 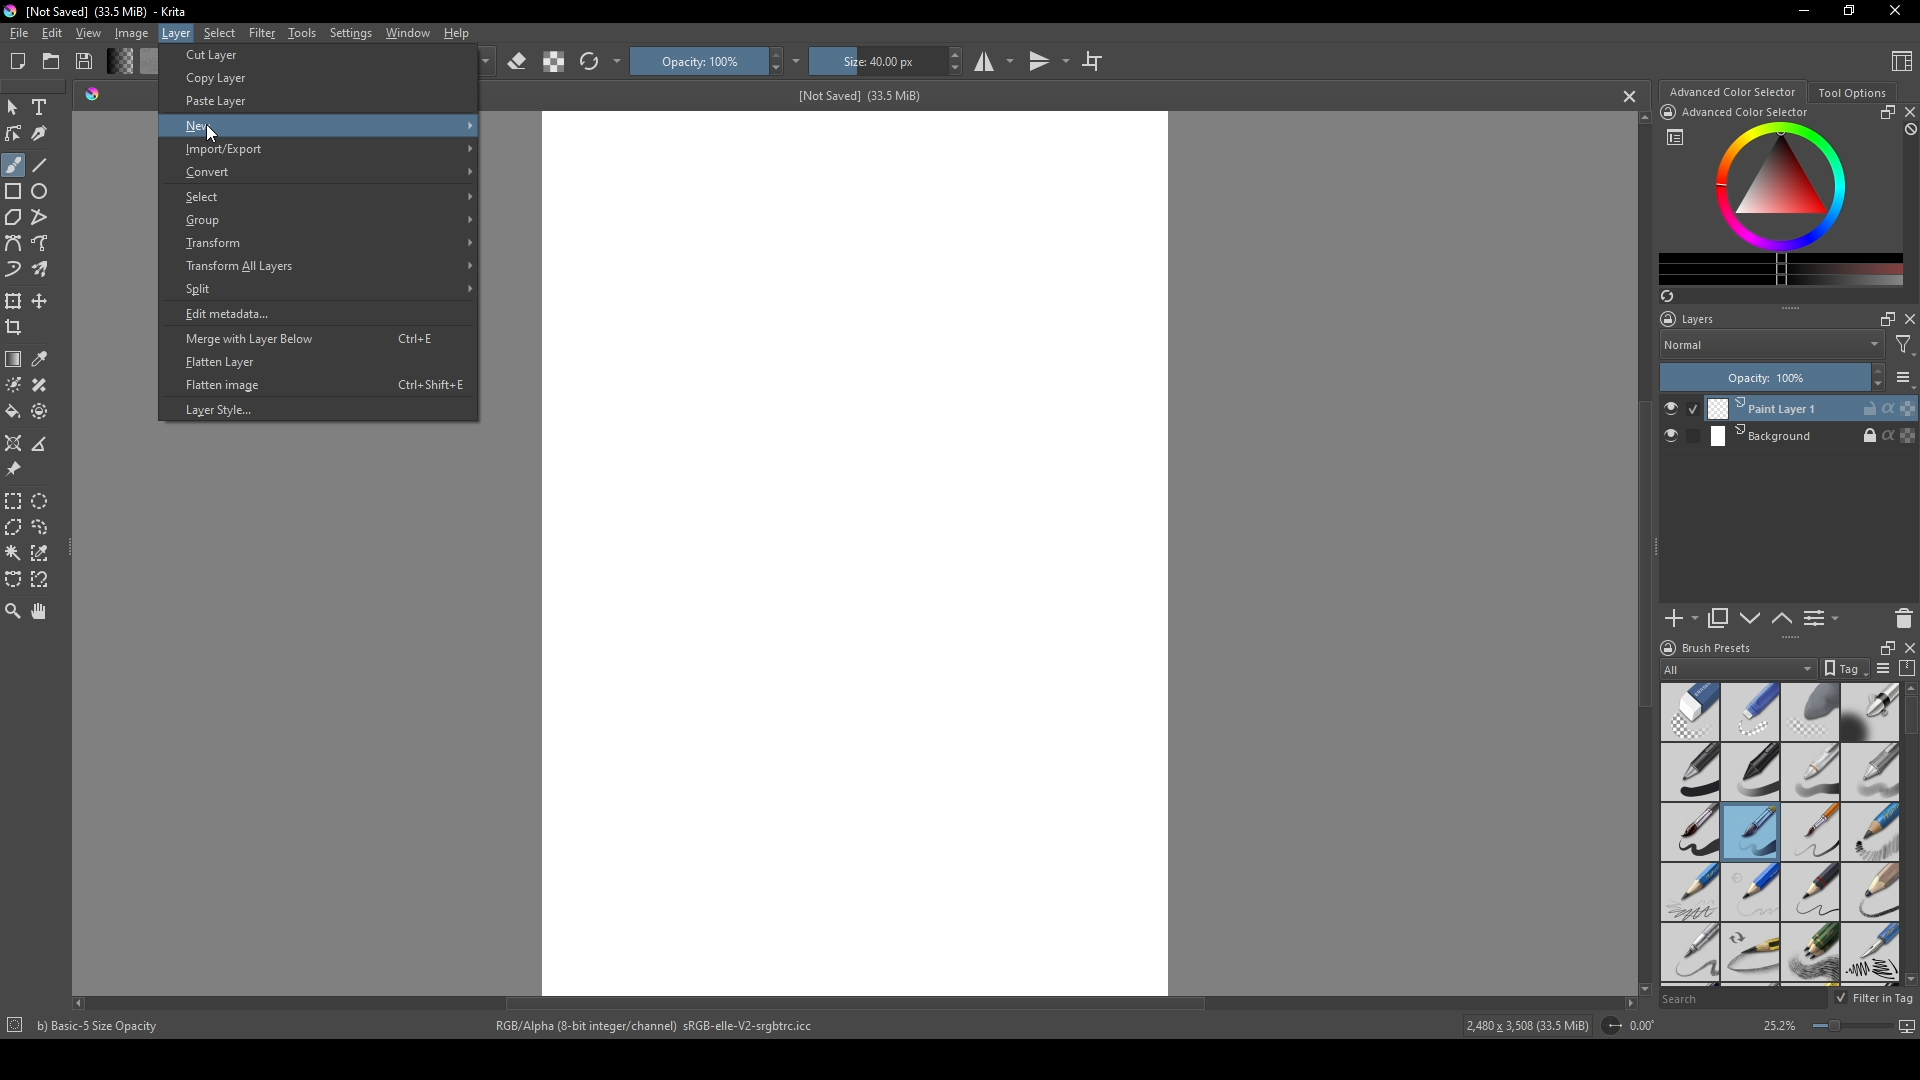 What do you see at coordinates (41, 165) in the screenshot?
I see `line` at bounding box center [41, 165].